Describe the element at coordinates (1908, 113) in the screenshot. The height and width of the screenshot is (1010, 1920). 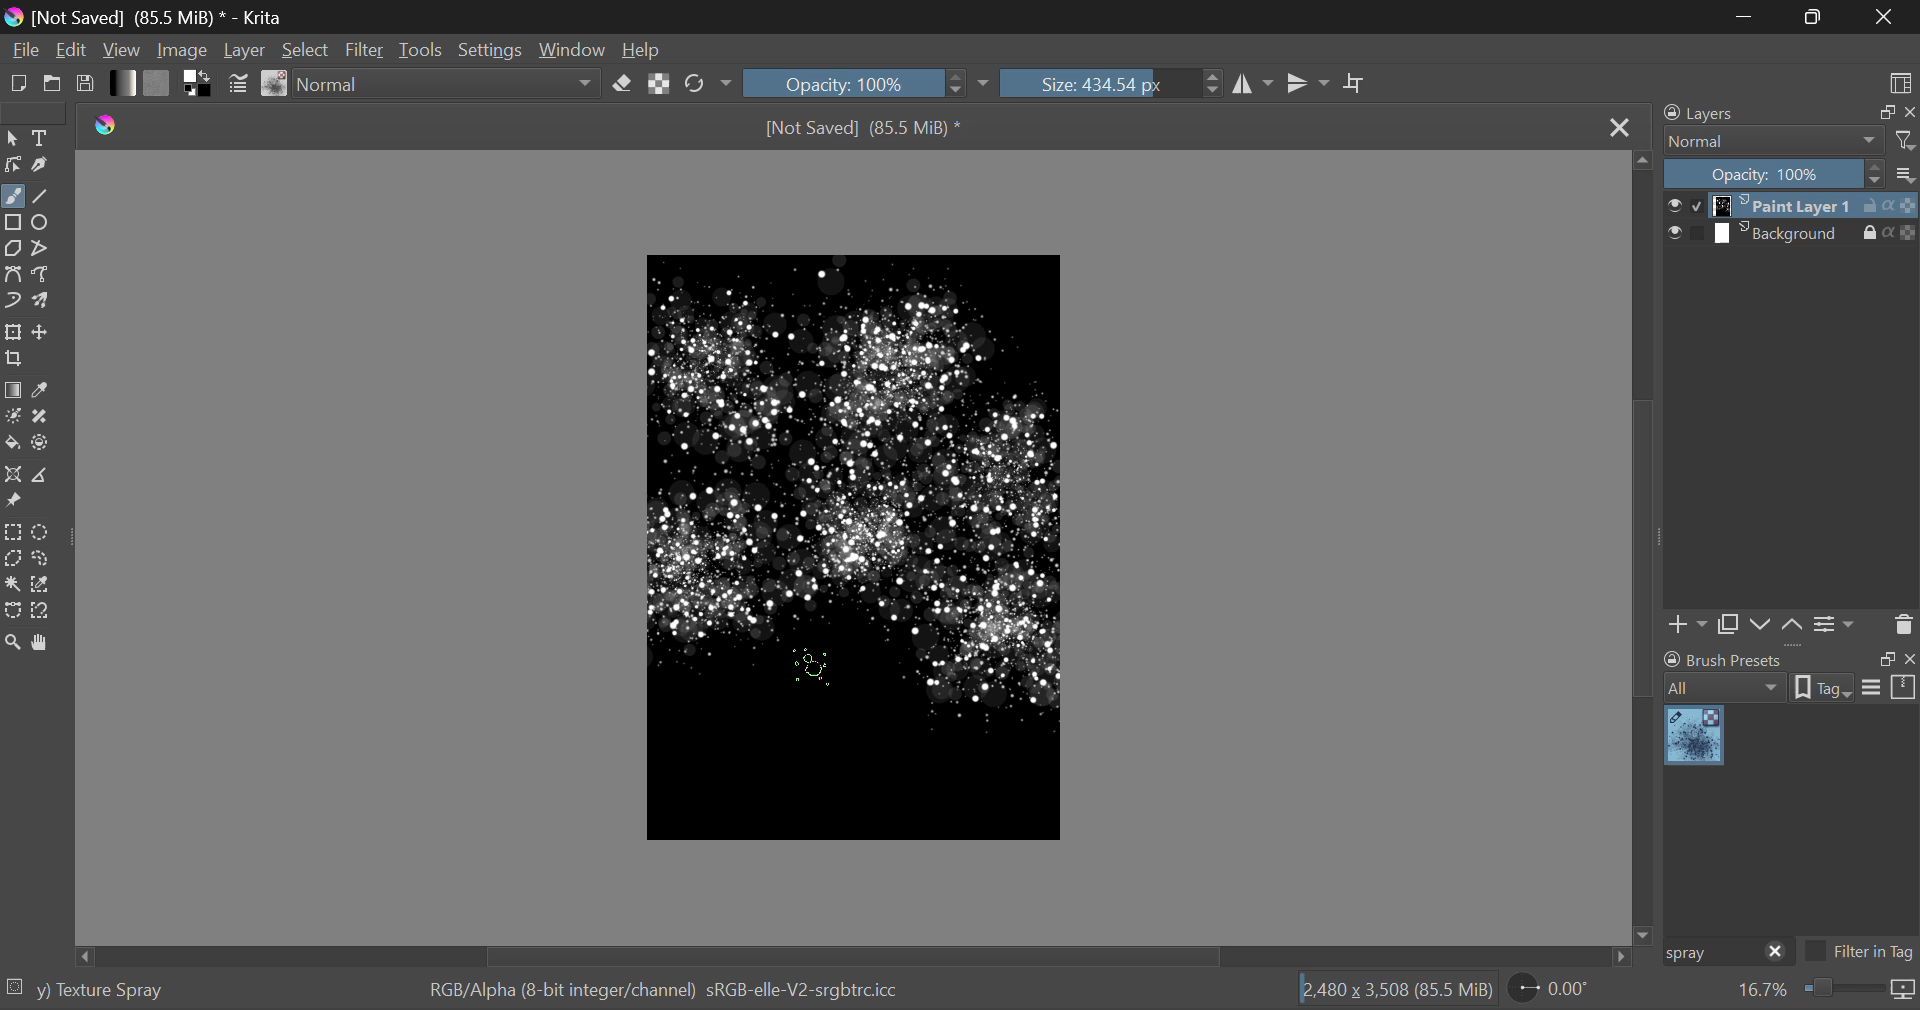
I see `close` at that location.